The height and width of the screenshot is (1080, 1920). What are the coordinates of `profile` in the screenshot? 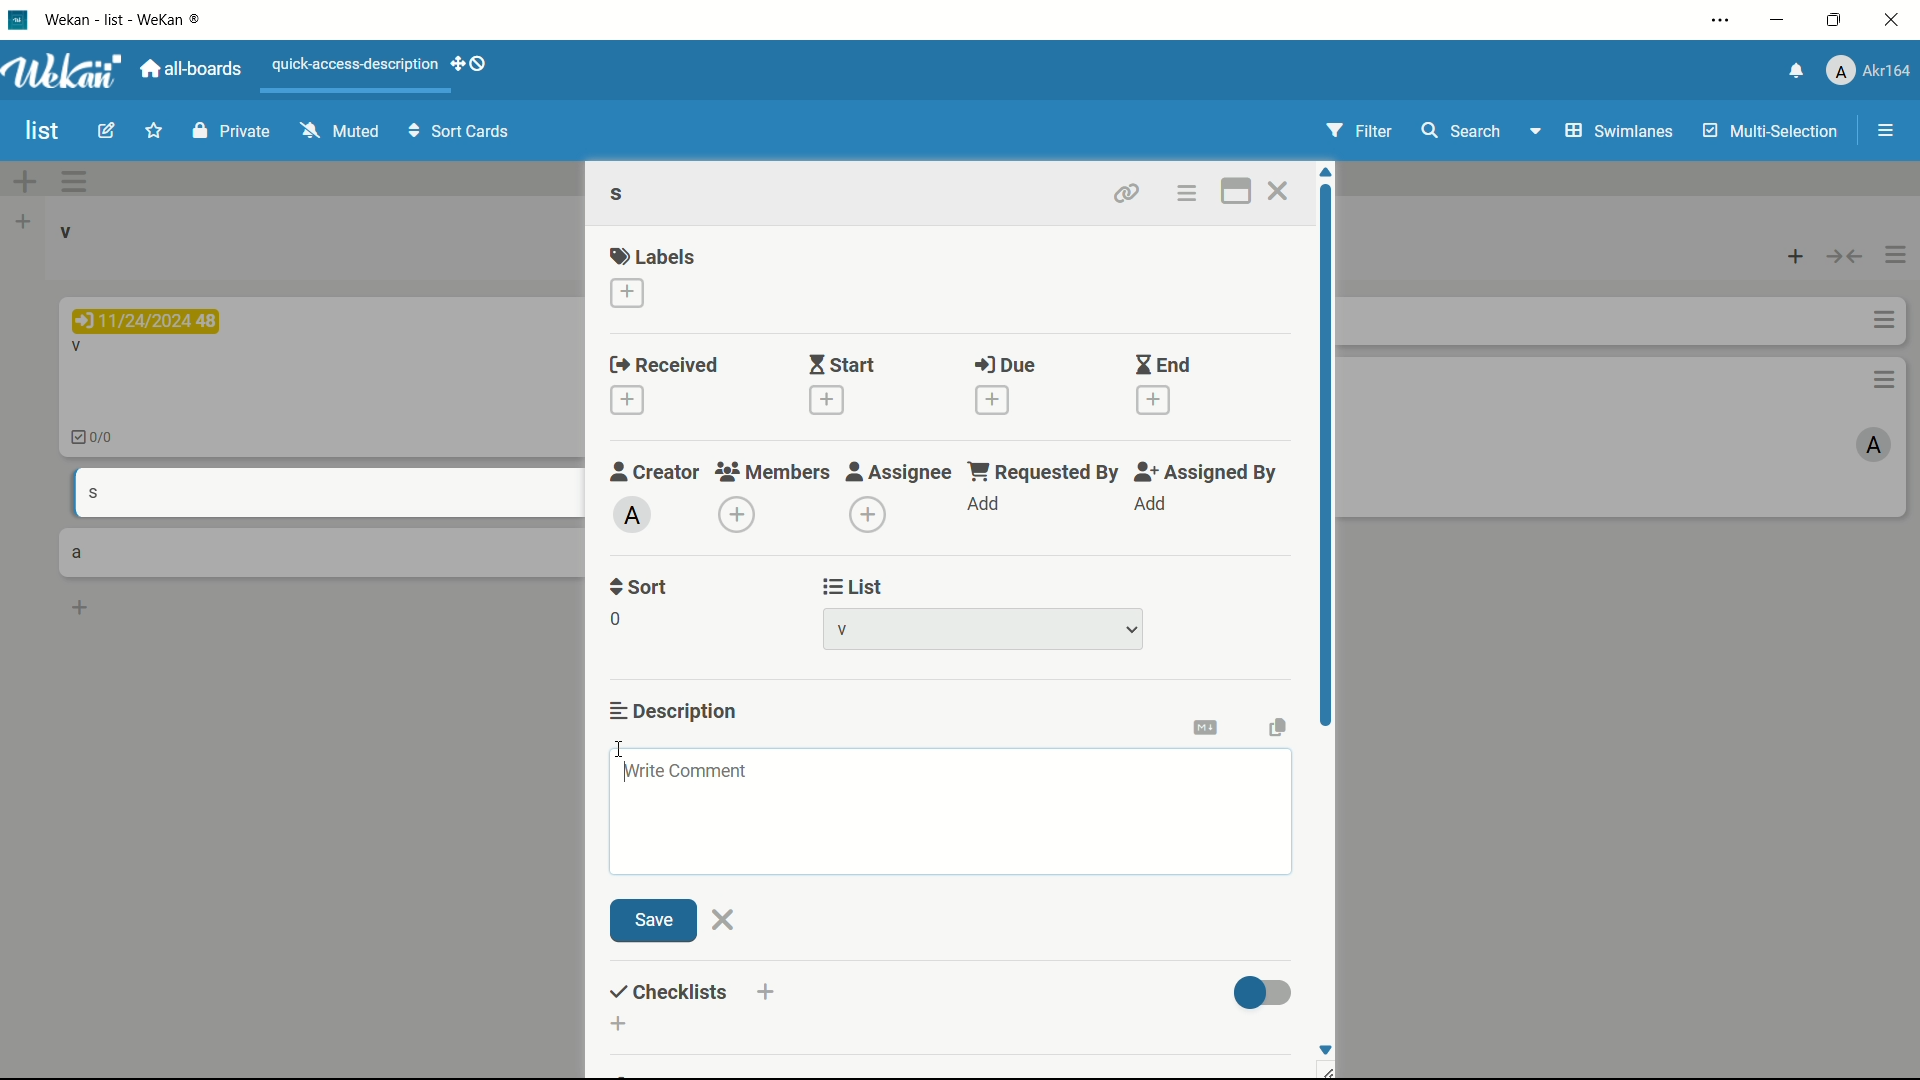 It's located at (1871, 69).